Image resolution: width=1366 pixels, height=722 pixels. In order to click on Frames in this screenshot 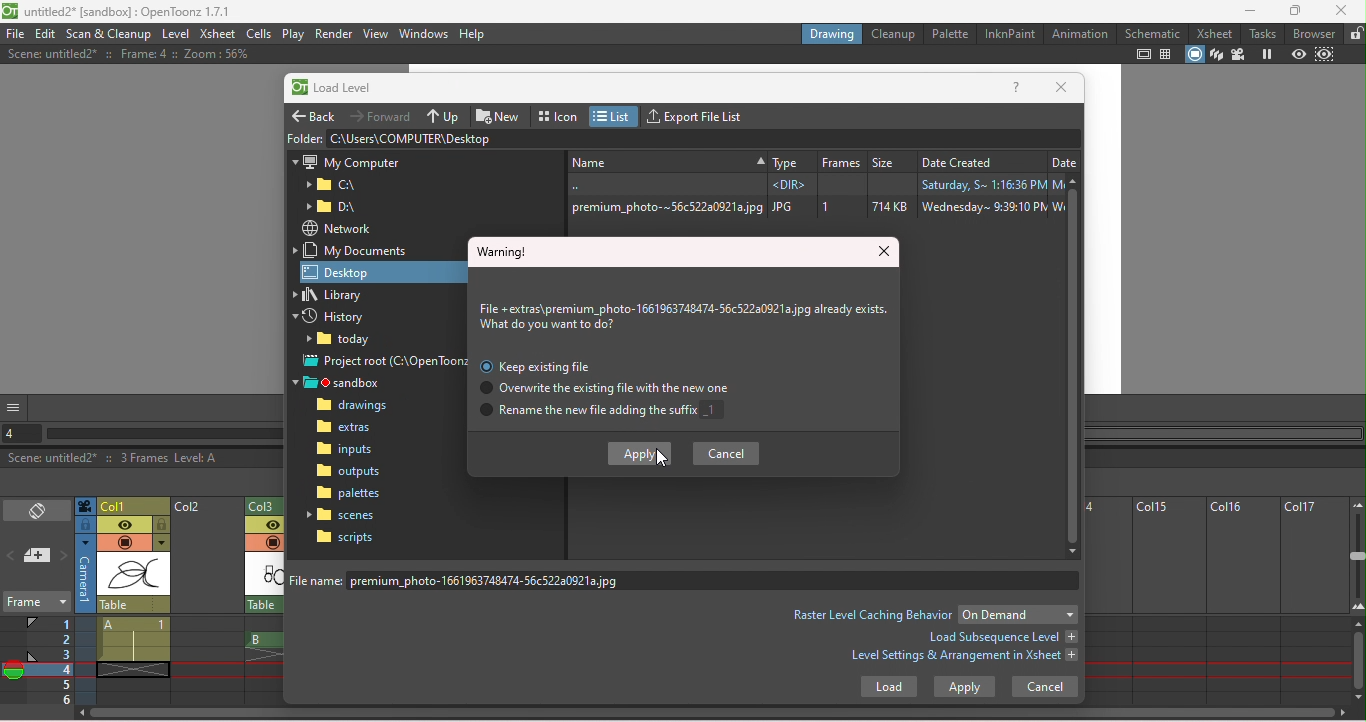, I will do `click(51, 660)`.